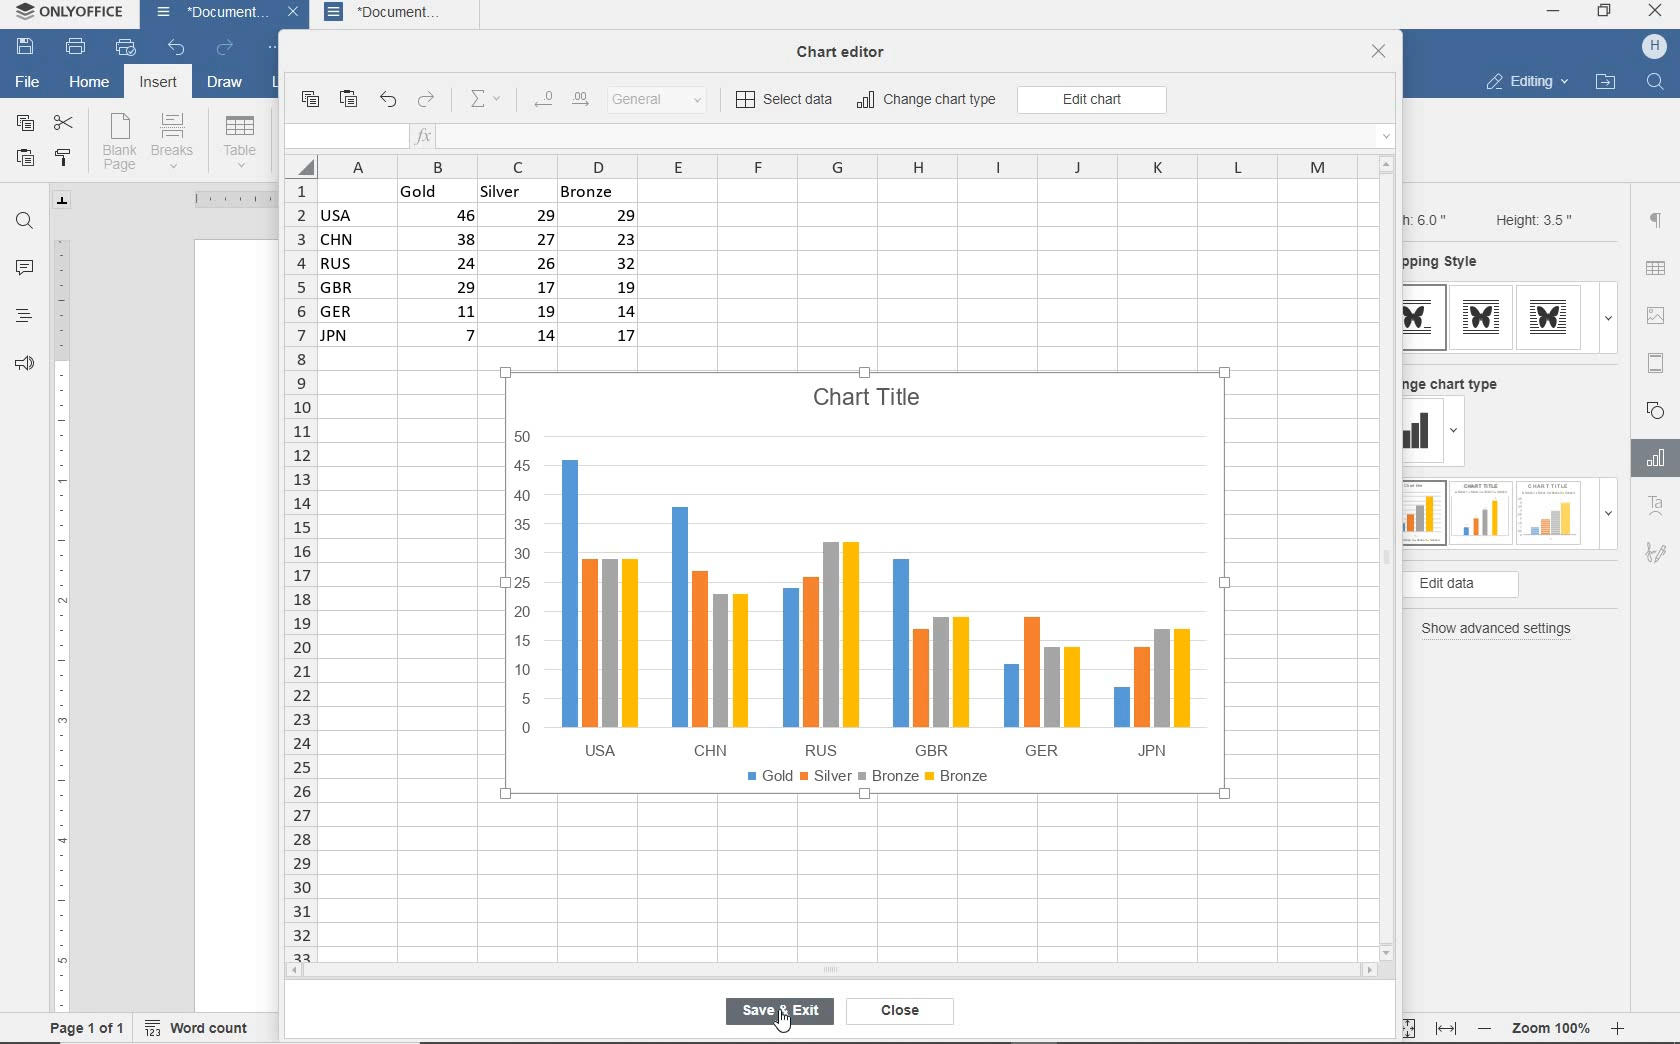  Describe the element at coordinates (119, 142) in the screenshot. I see `blank page` at that location.